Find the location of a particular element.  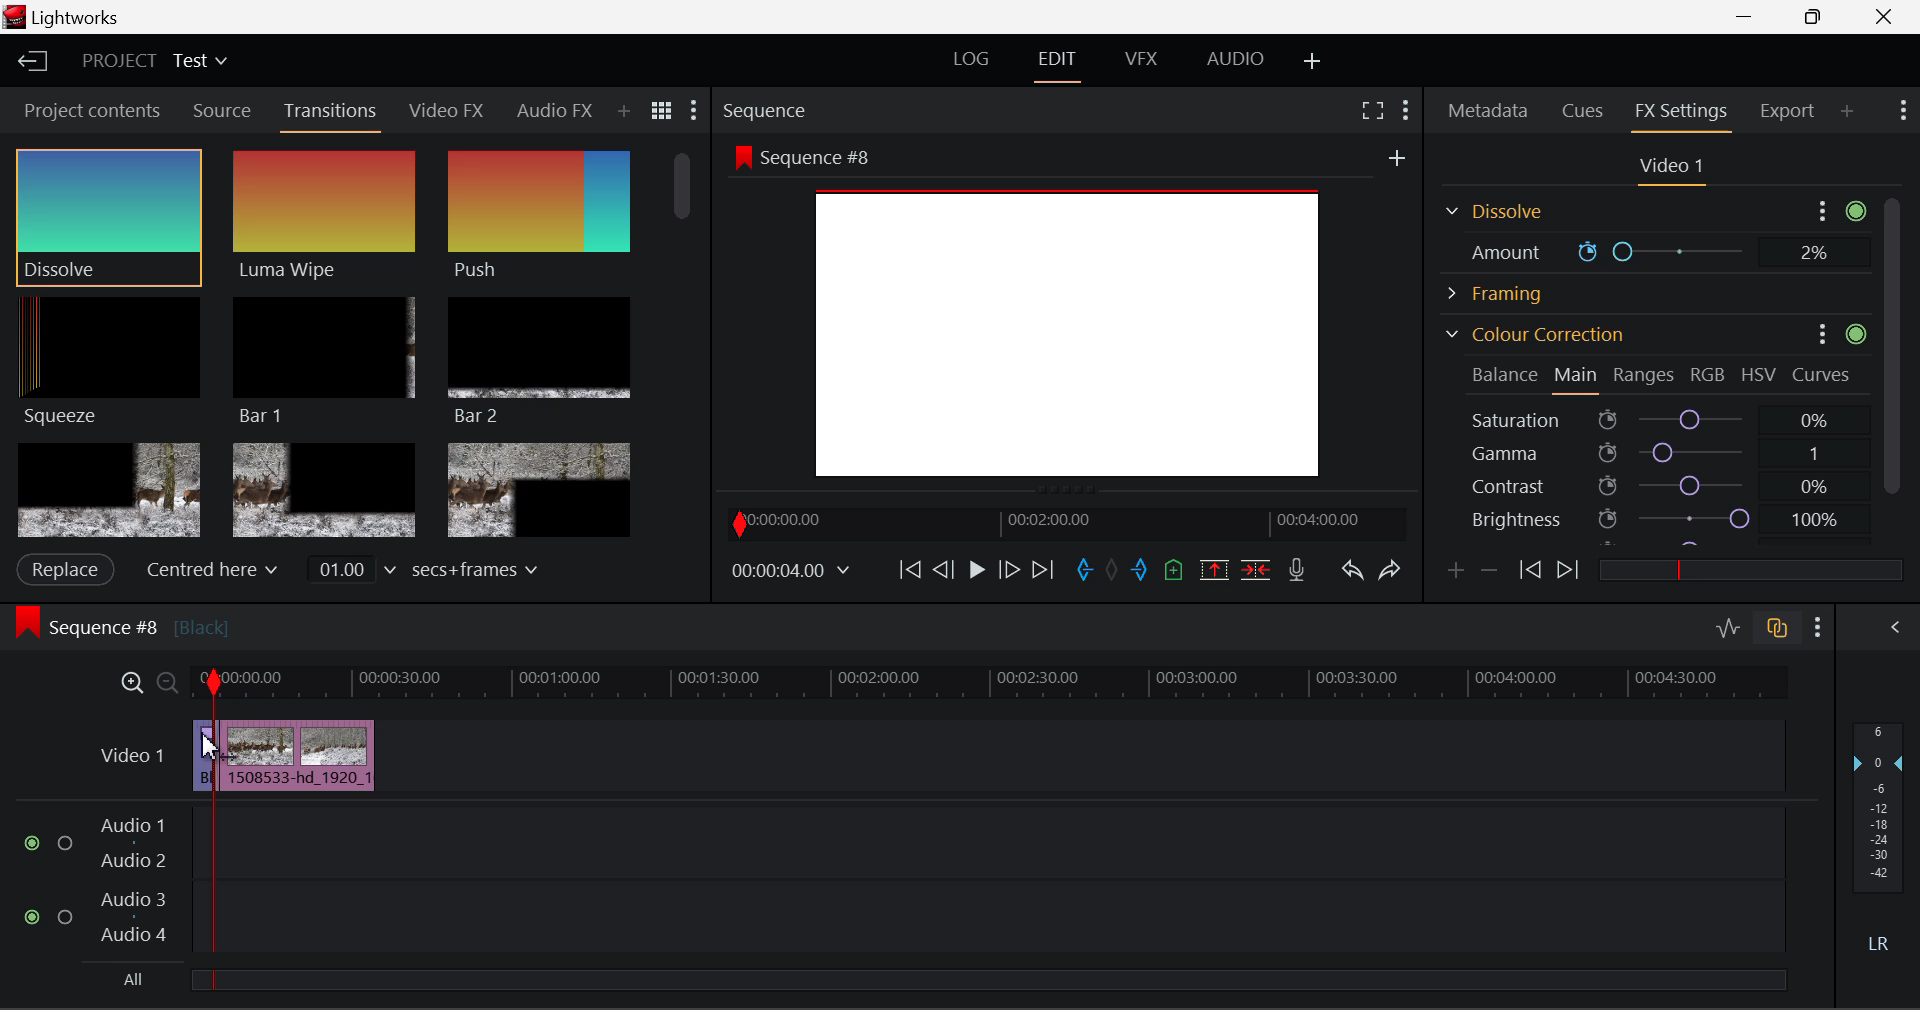

FX Settings Panel Open is located at coordinates (1682, 113).